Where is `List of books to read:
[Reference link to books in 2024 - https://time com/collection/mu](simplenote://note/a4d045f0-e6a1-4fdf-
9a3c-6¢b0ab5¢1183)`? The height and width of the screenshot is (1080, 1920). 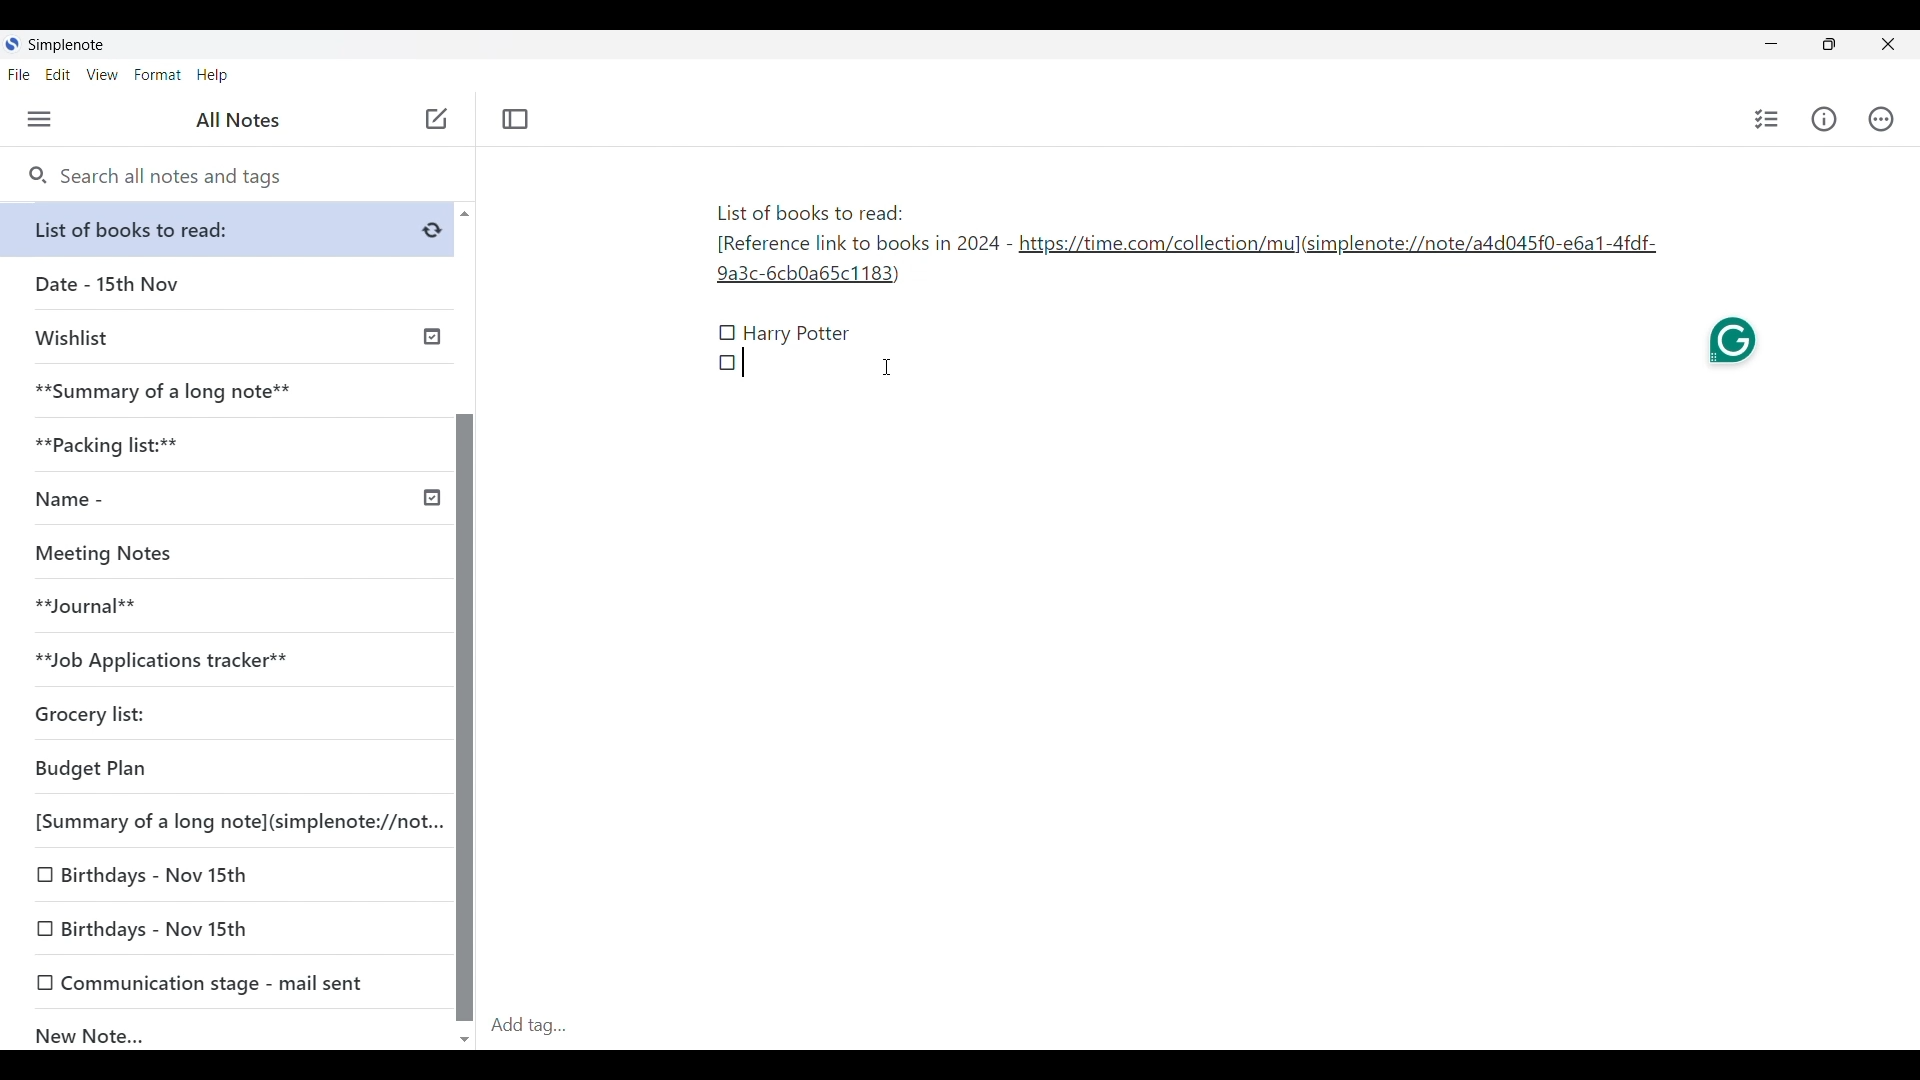
List of books to read:
[Reference link to books in 2024 - https://time com/collection/mu](simplenote://note/a4d045f0-e6a1-4fdf-
9a3c-6¢b0ab5¢1183) is located at coordinates (1186, 245).